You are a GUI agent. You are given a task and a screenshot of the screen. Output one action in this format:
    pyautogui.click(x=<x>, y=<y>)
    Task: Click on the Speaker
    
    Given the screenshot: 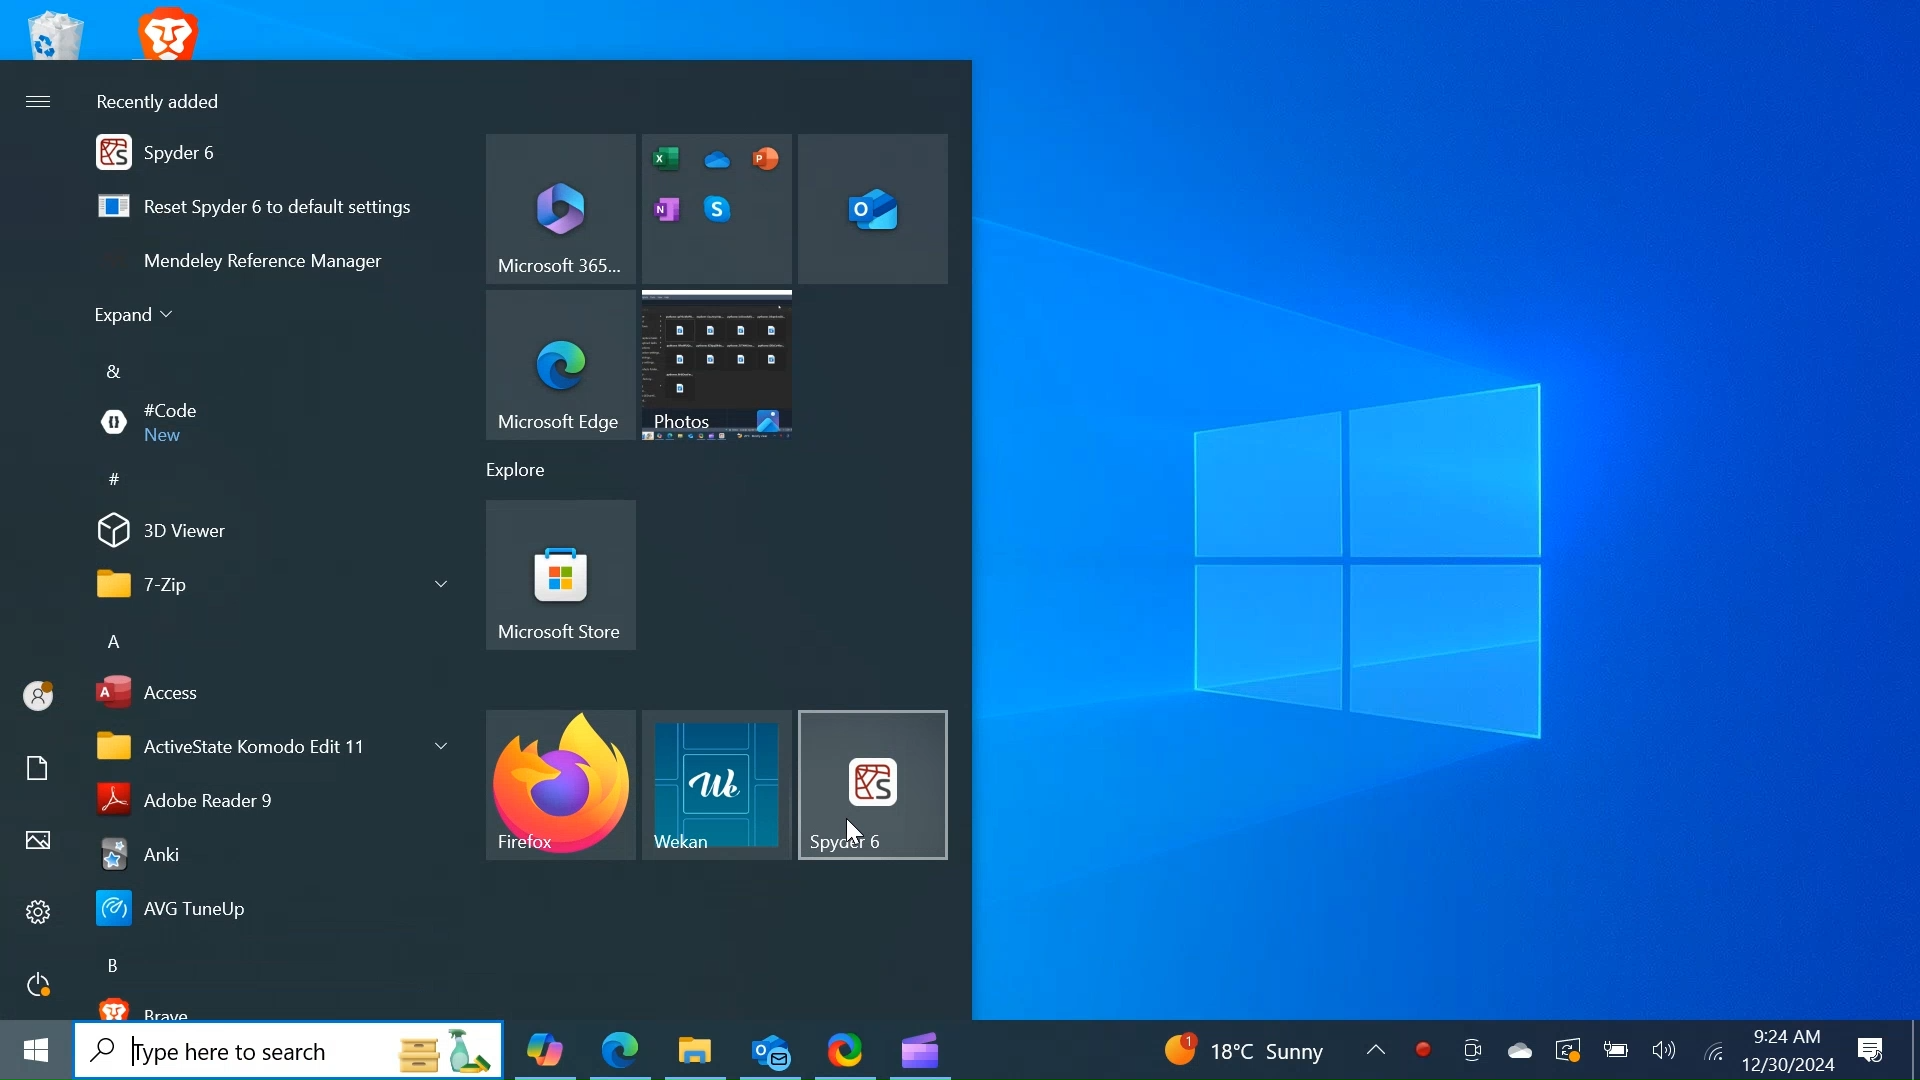 What is the action you would take?
    pyautogui.click(x=1663, y=1049)
    